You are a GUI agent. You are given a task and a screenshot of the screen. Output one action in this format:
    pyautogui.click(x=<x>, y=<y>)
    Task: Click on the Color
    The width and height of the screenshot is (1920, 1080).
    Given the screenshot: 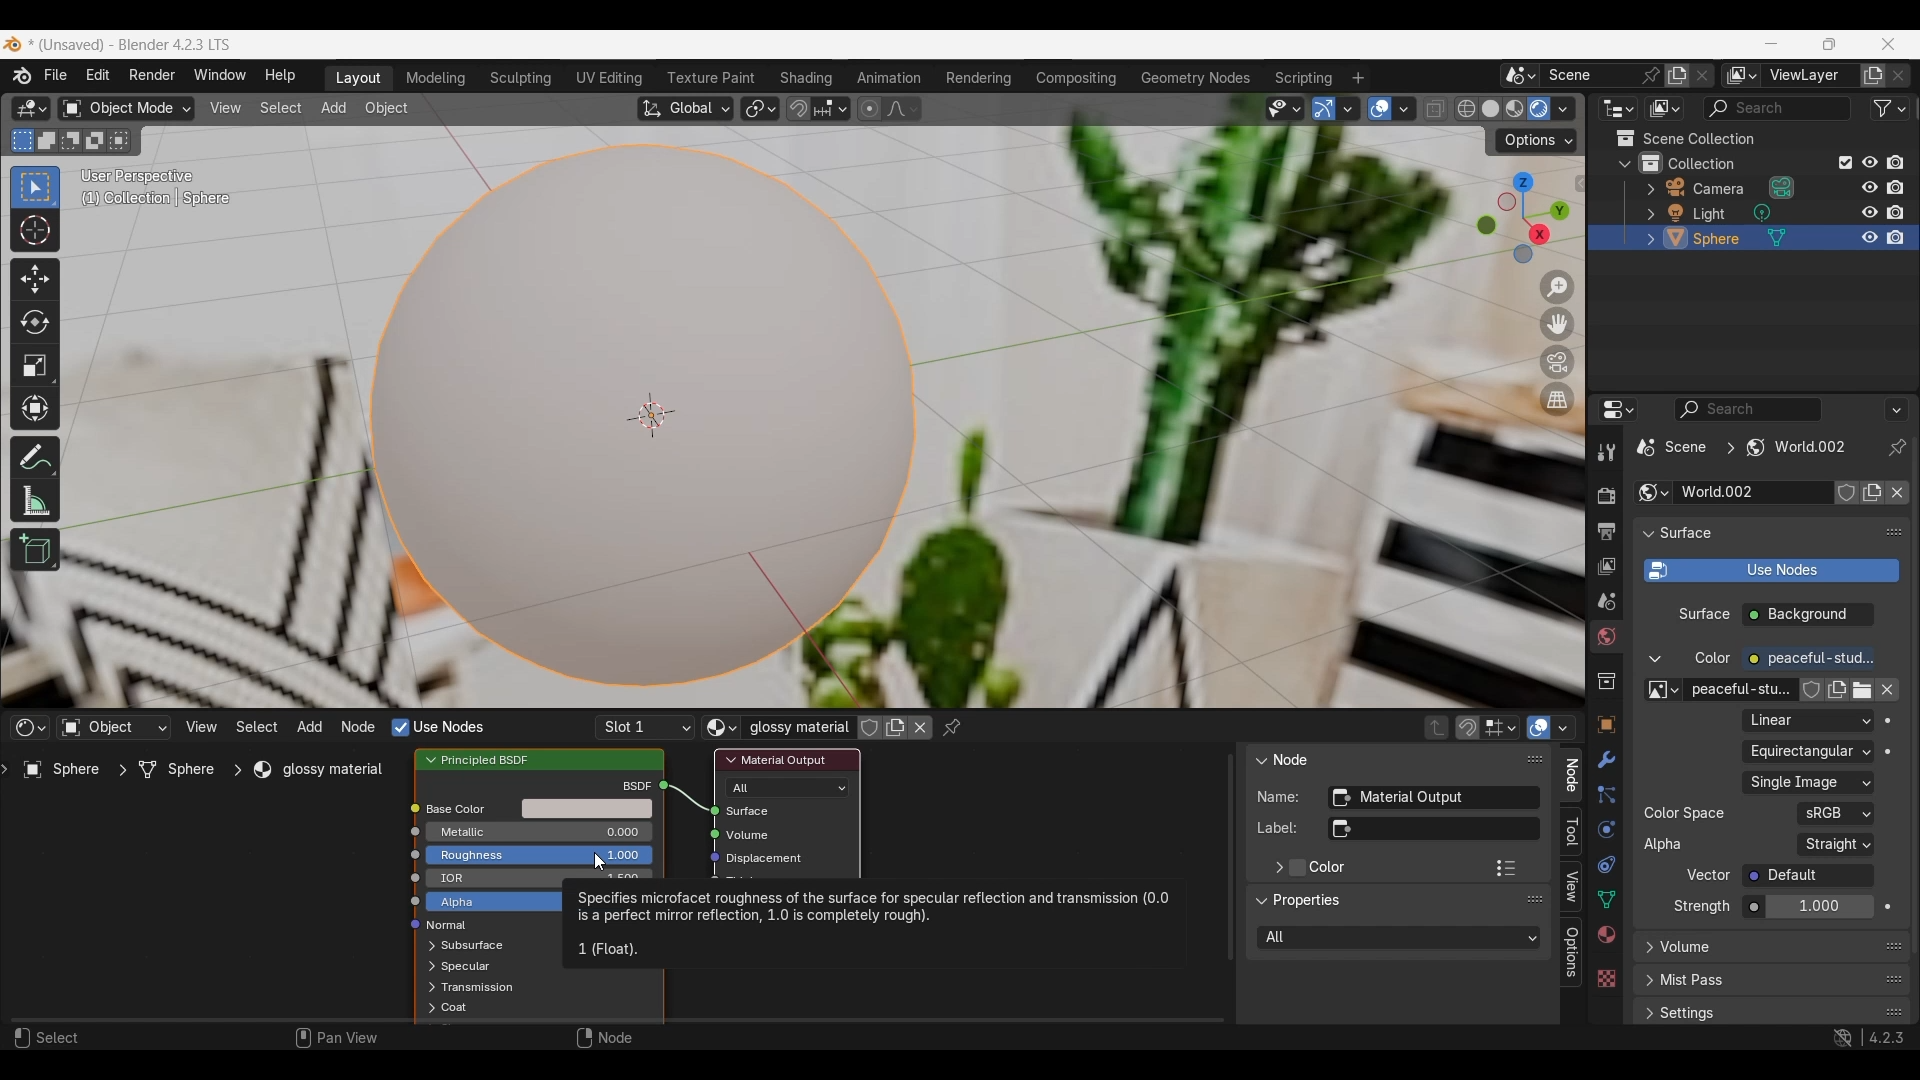 What is the action you would take?
    pyautogui.click(x=1328, y=868)
    